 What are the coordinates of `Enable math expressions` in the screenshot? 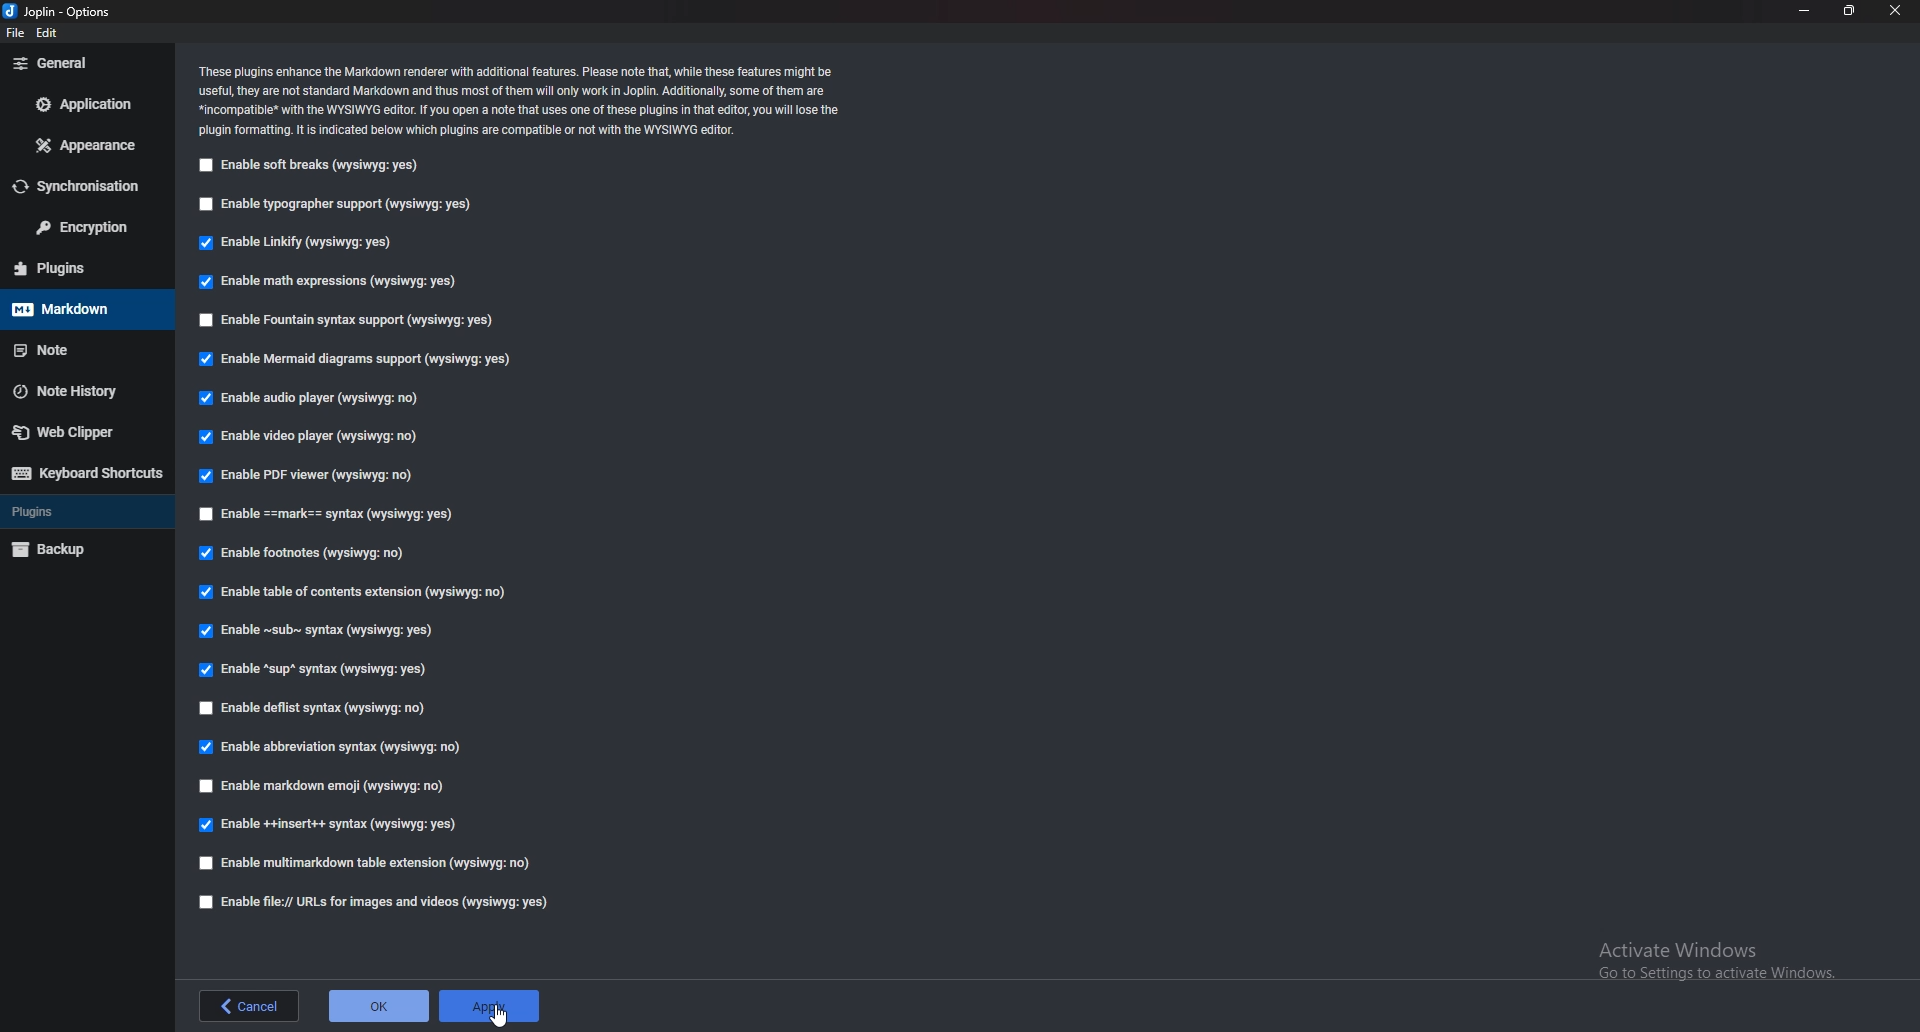 It's located at (325, 282).